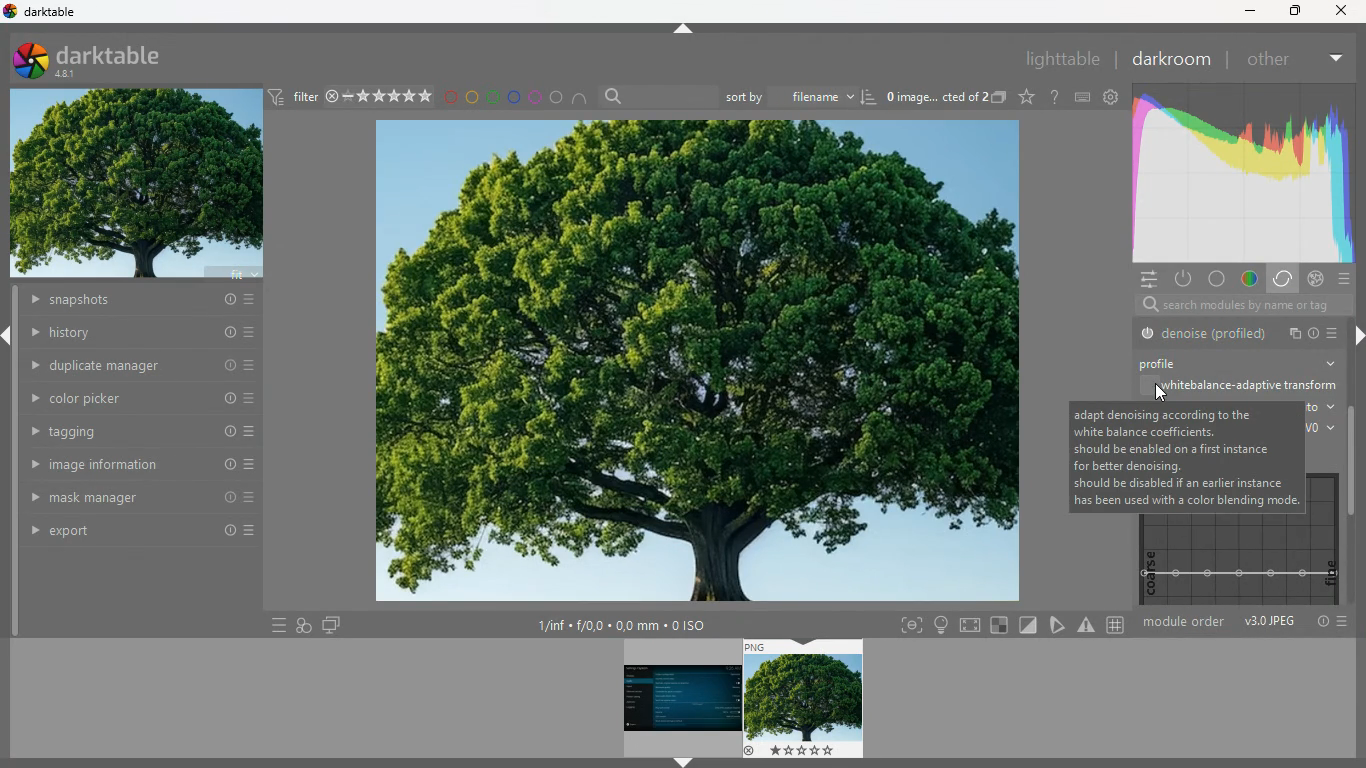 This screenshot has height=768, width=1366. I want to click on darktable, so click(101, 60).